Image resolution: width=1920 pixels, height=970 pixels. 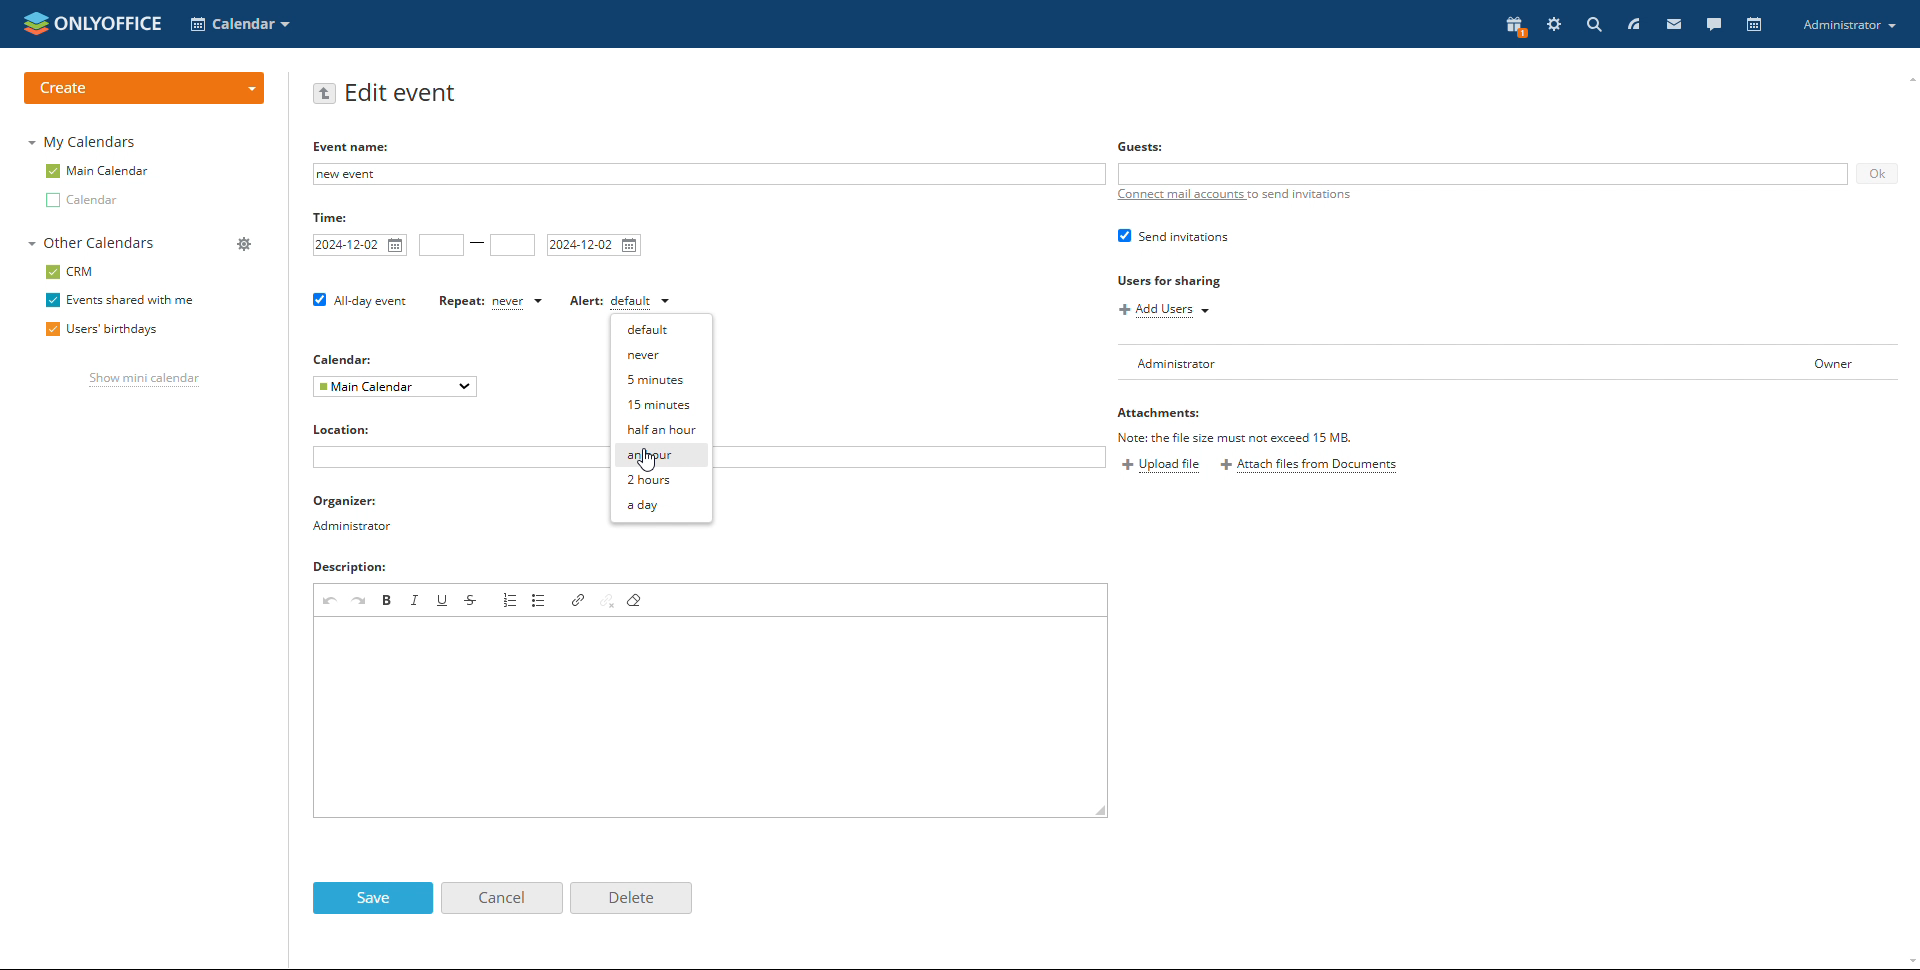 What do you see at coordinates (240, 25) in the screenshot?
I see `select application` at bounding box center [240, 25].